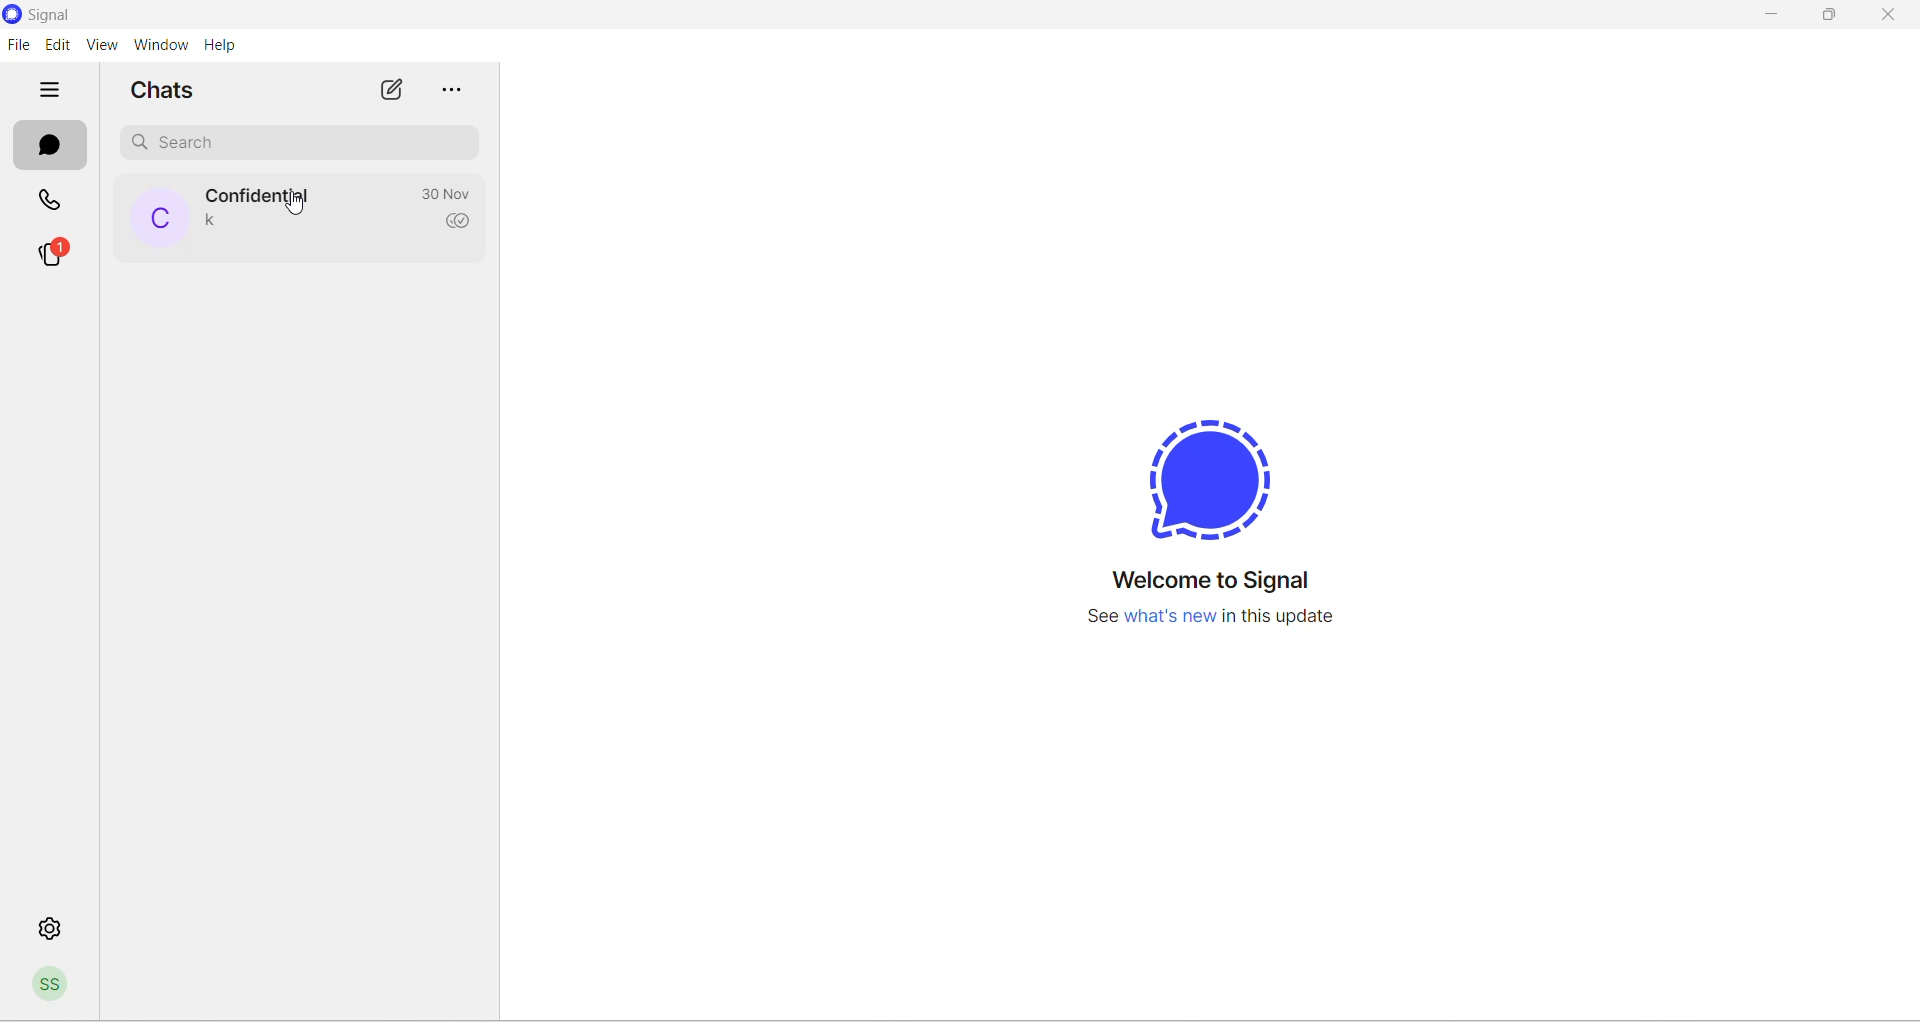 This screenshot has width=1920, height=1022. What do you see at coordinates (157, 216) in the screenshot?
I see `profile picture` at bounding box center [157, 216].